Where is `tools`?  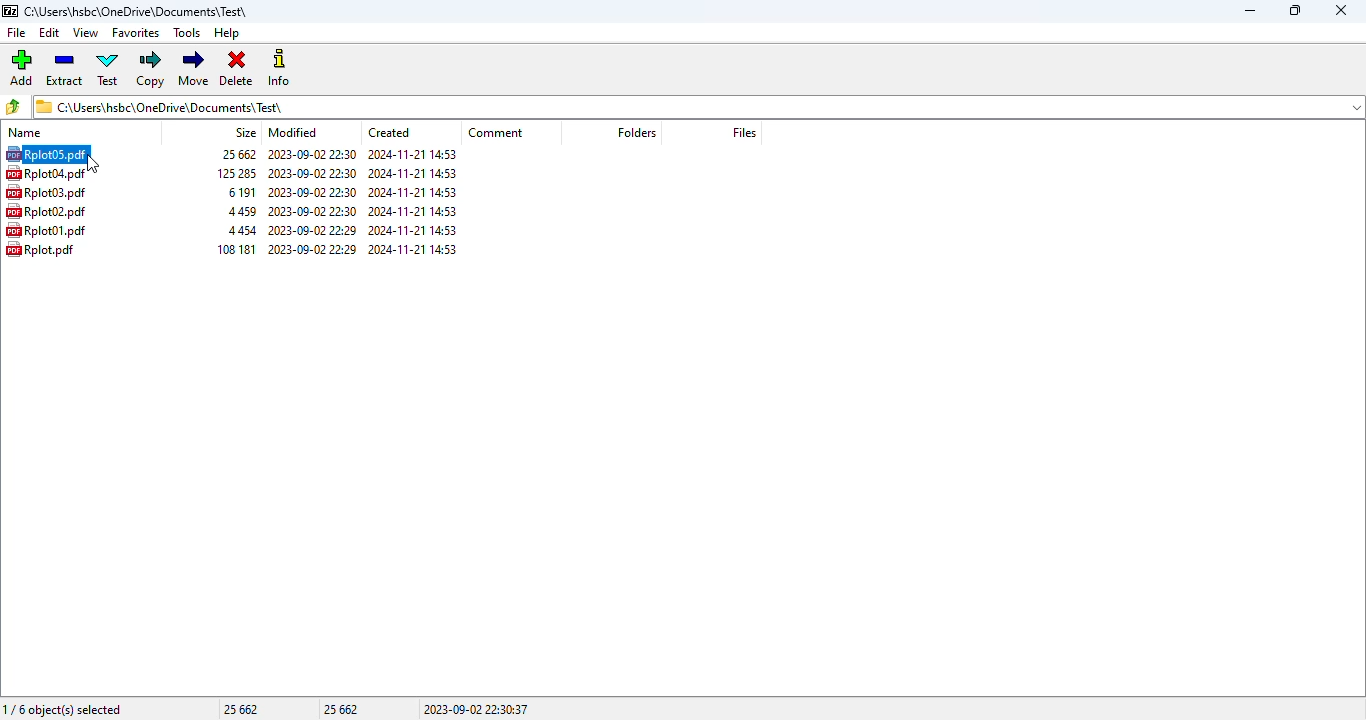 tools is located at coordinates (188, 33).